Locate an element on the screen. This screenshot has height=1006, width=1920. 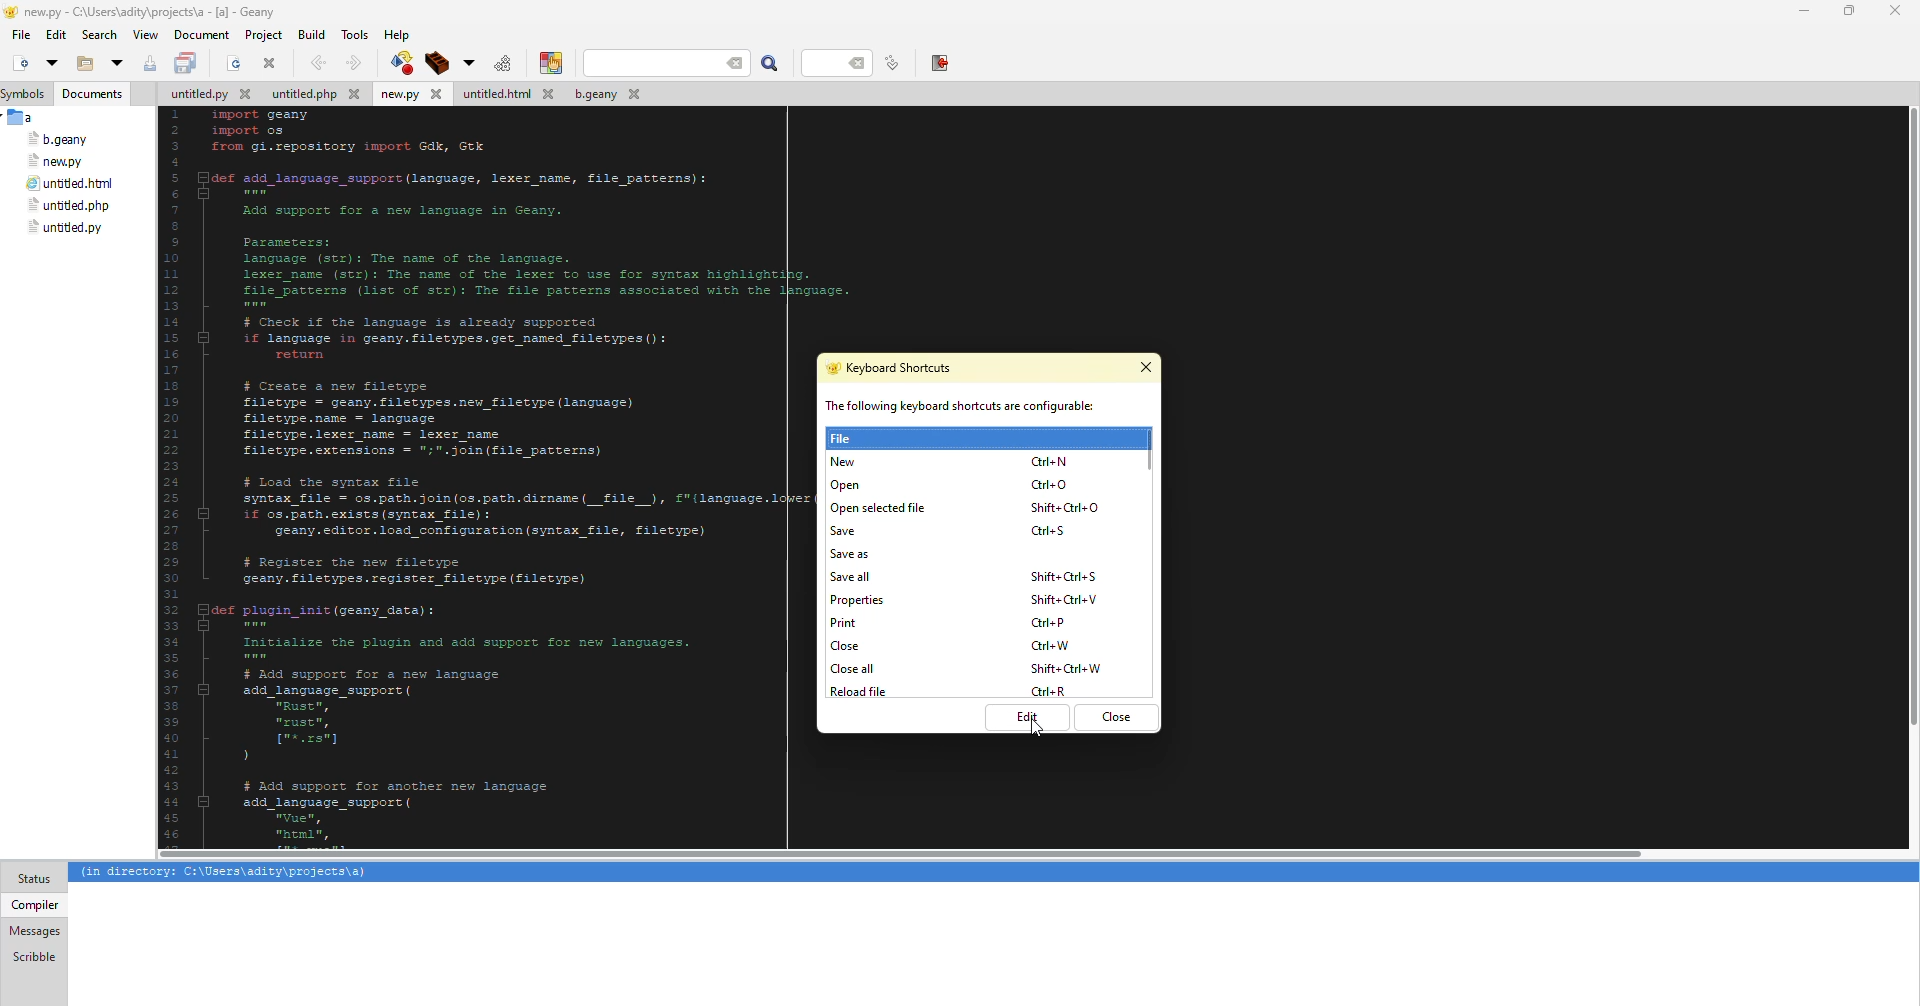
status is located at coordinates (34, 879).